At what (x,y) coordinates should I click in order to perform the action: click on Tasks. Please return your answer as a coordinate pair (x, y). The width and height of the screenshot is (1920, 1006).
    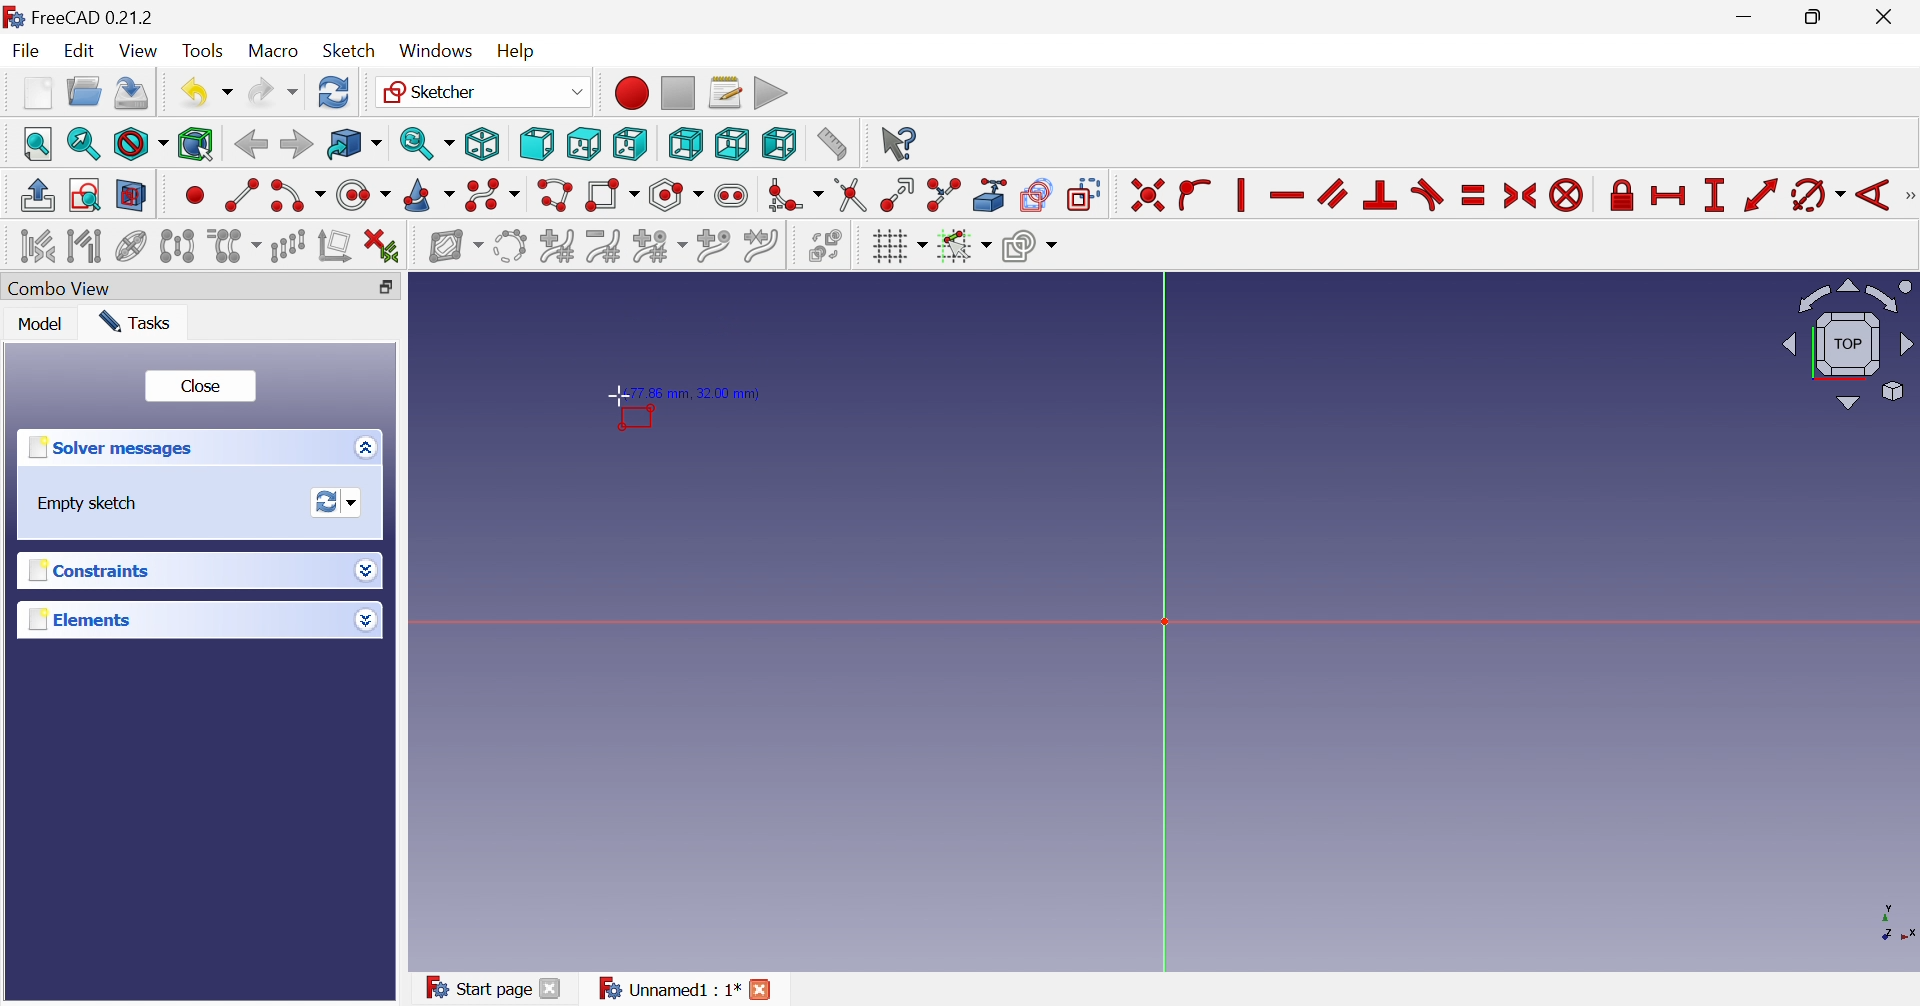
    Looking at the image, I should click on (137, 323).